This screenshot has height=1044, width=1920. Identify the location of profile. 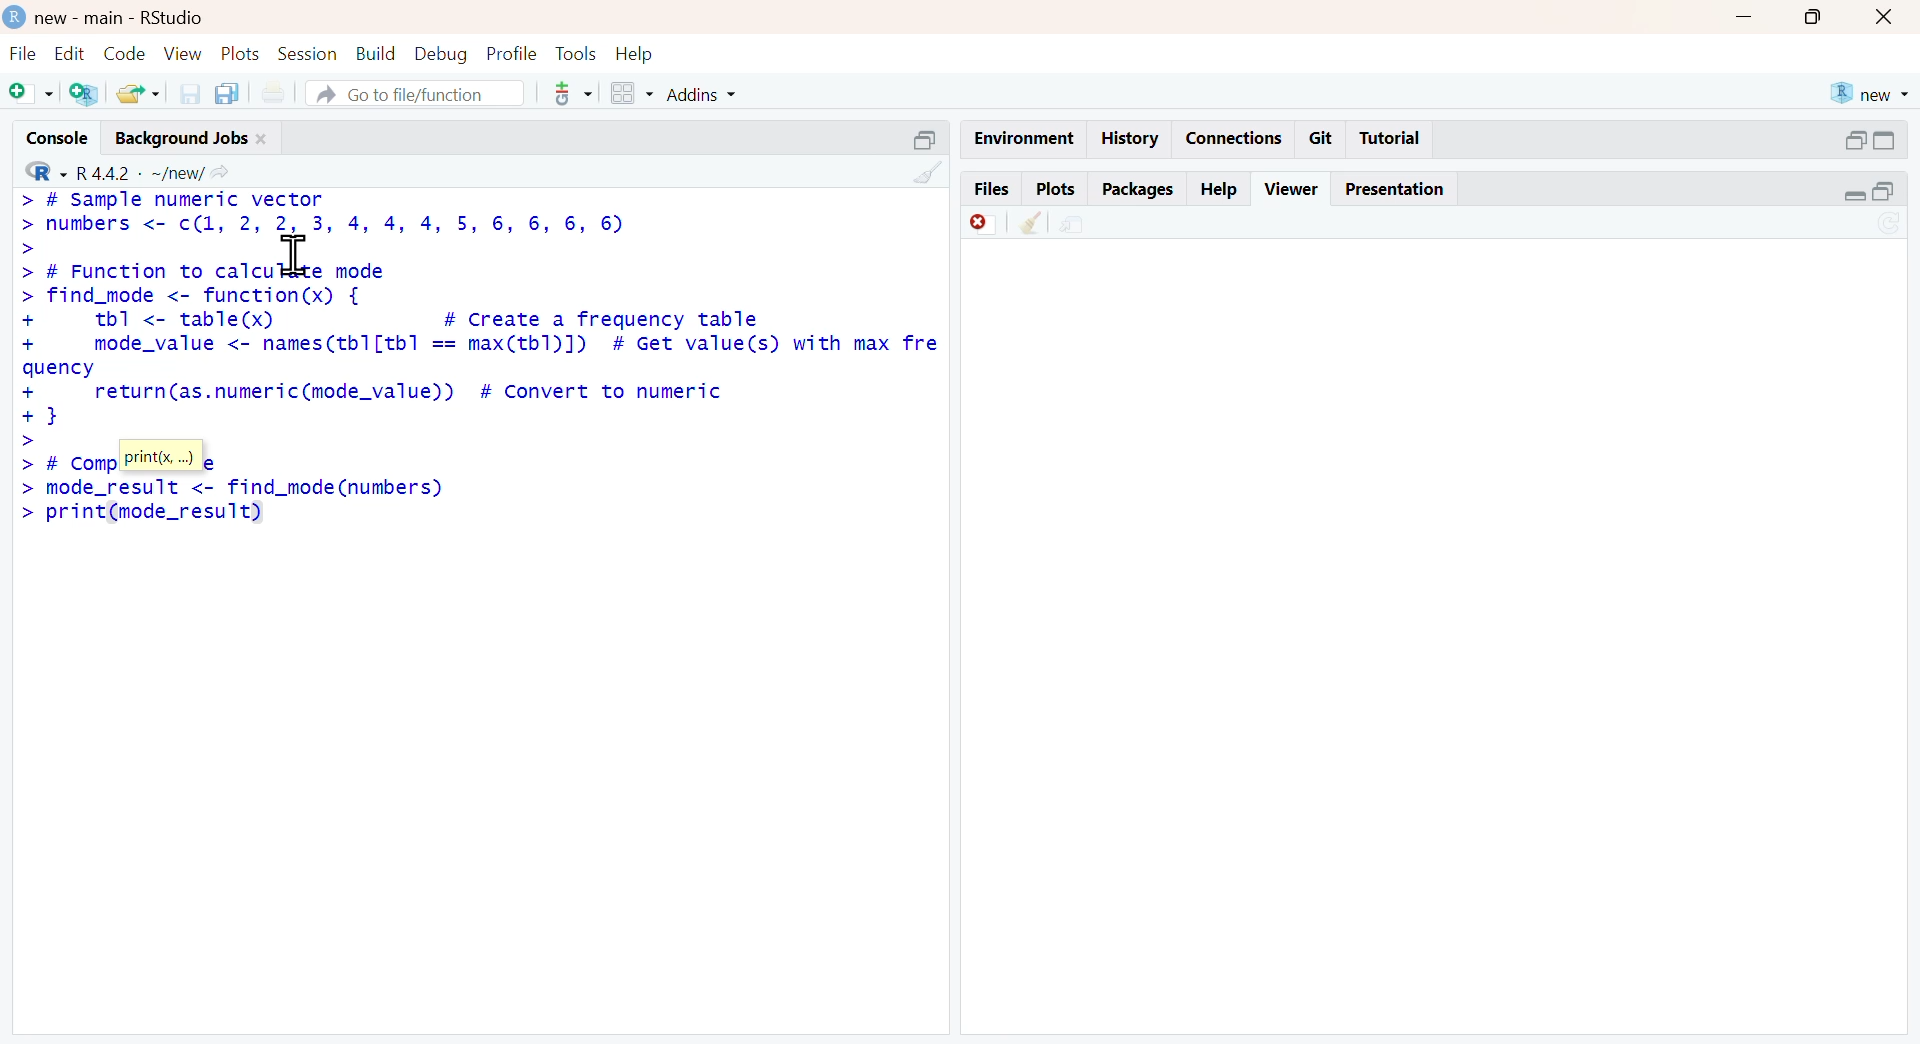
(514, 54).